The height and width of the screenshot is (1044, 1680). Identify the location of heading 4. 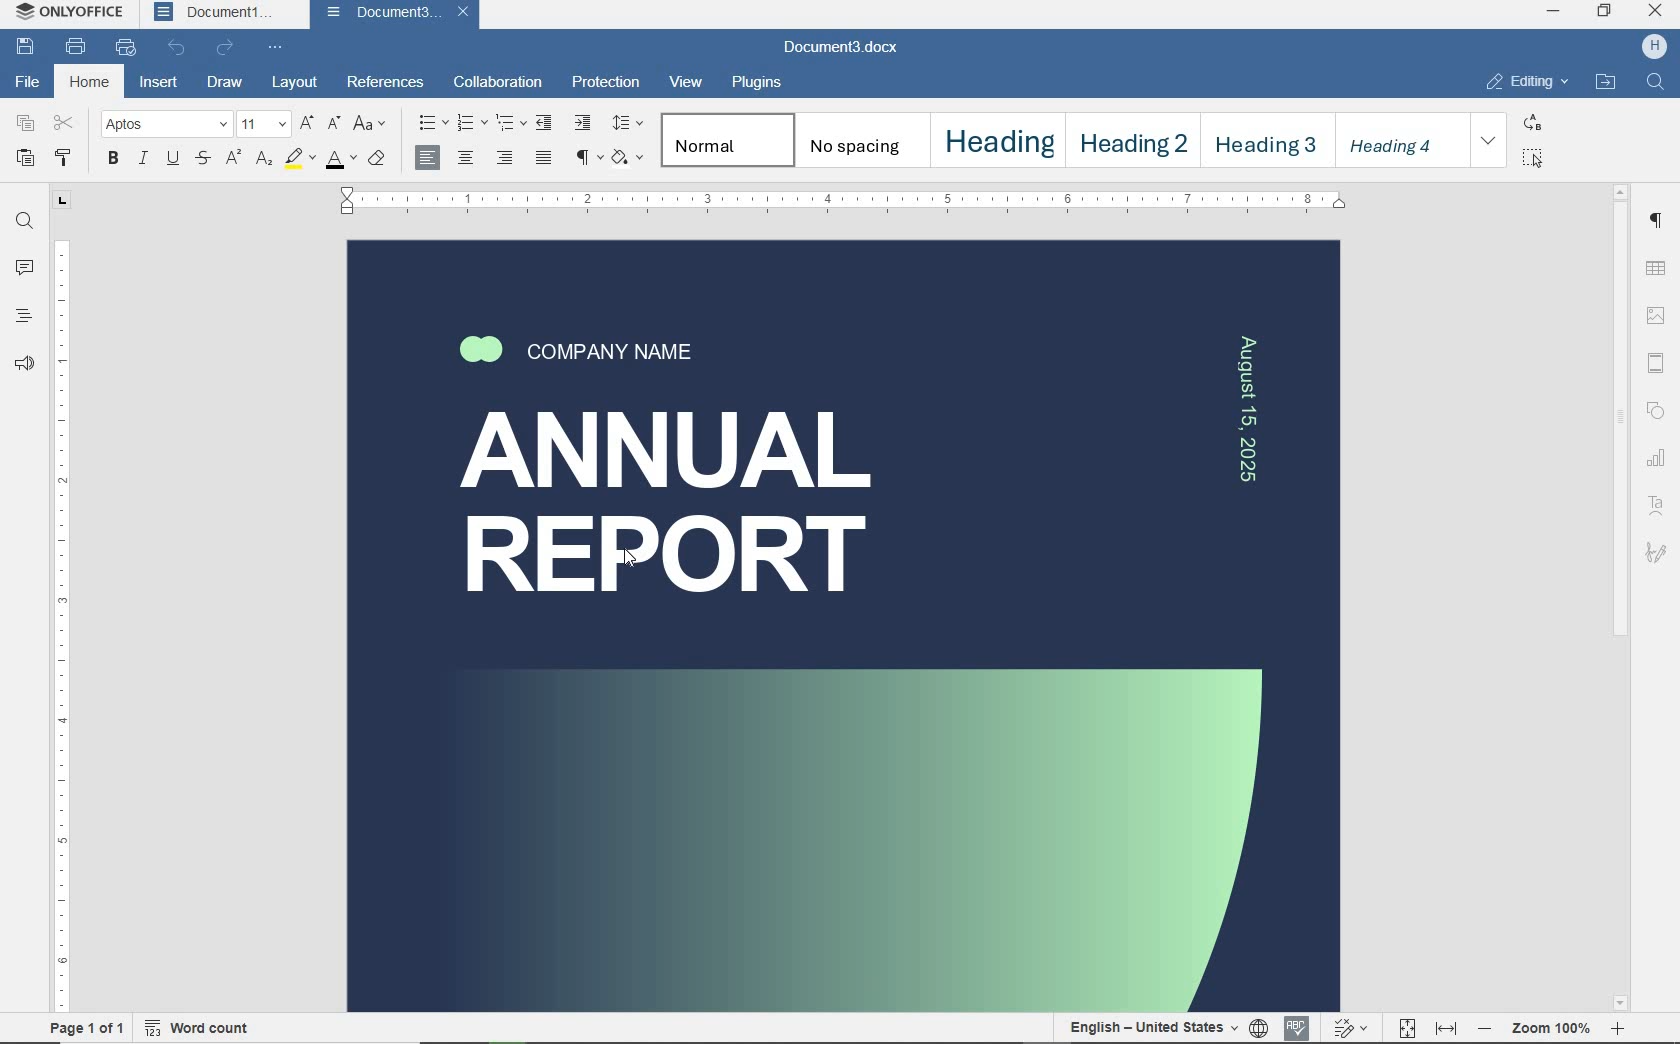
(1402, 141).